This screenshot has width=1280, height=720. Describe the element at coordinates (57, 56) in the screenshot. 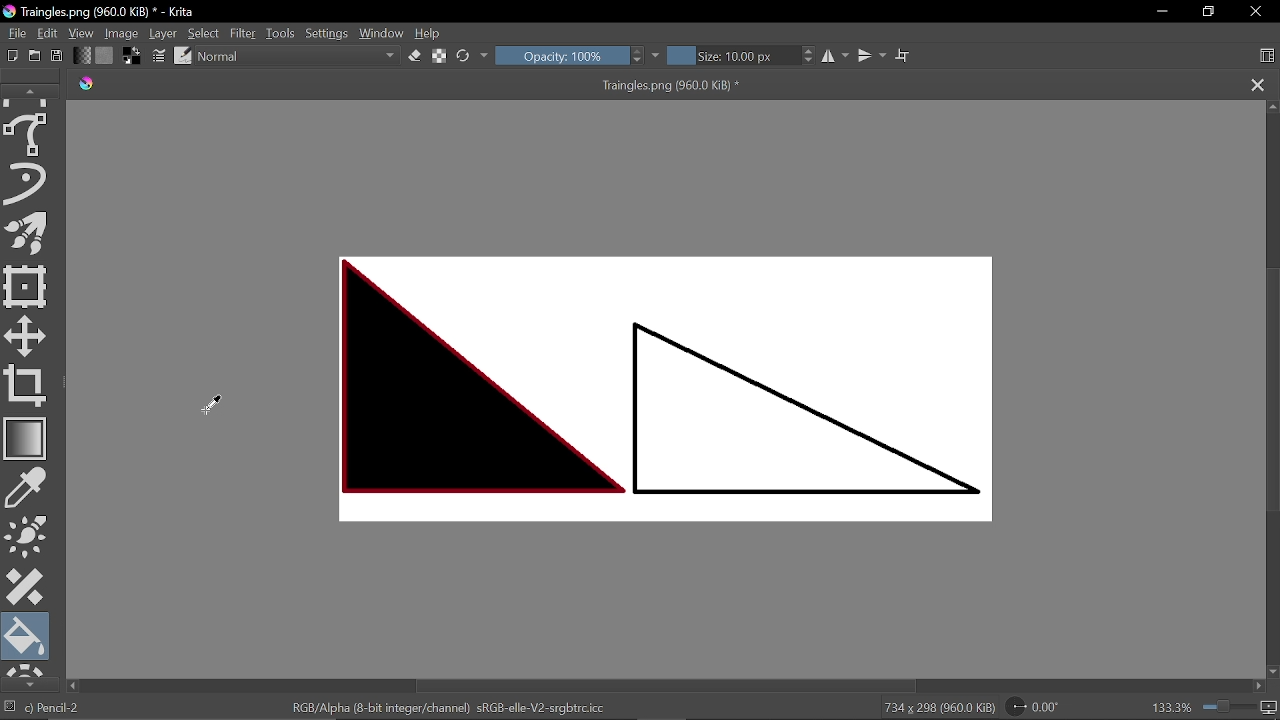

I see `Save` at that location.